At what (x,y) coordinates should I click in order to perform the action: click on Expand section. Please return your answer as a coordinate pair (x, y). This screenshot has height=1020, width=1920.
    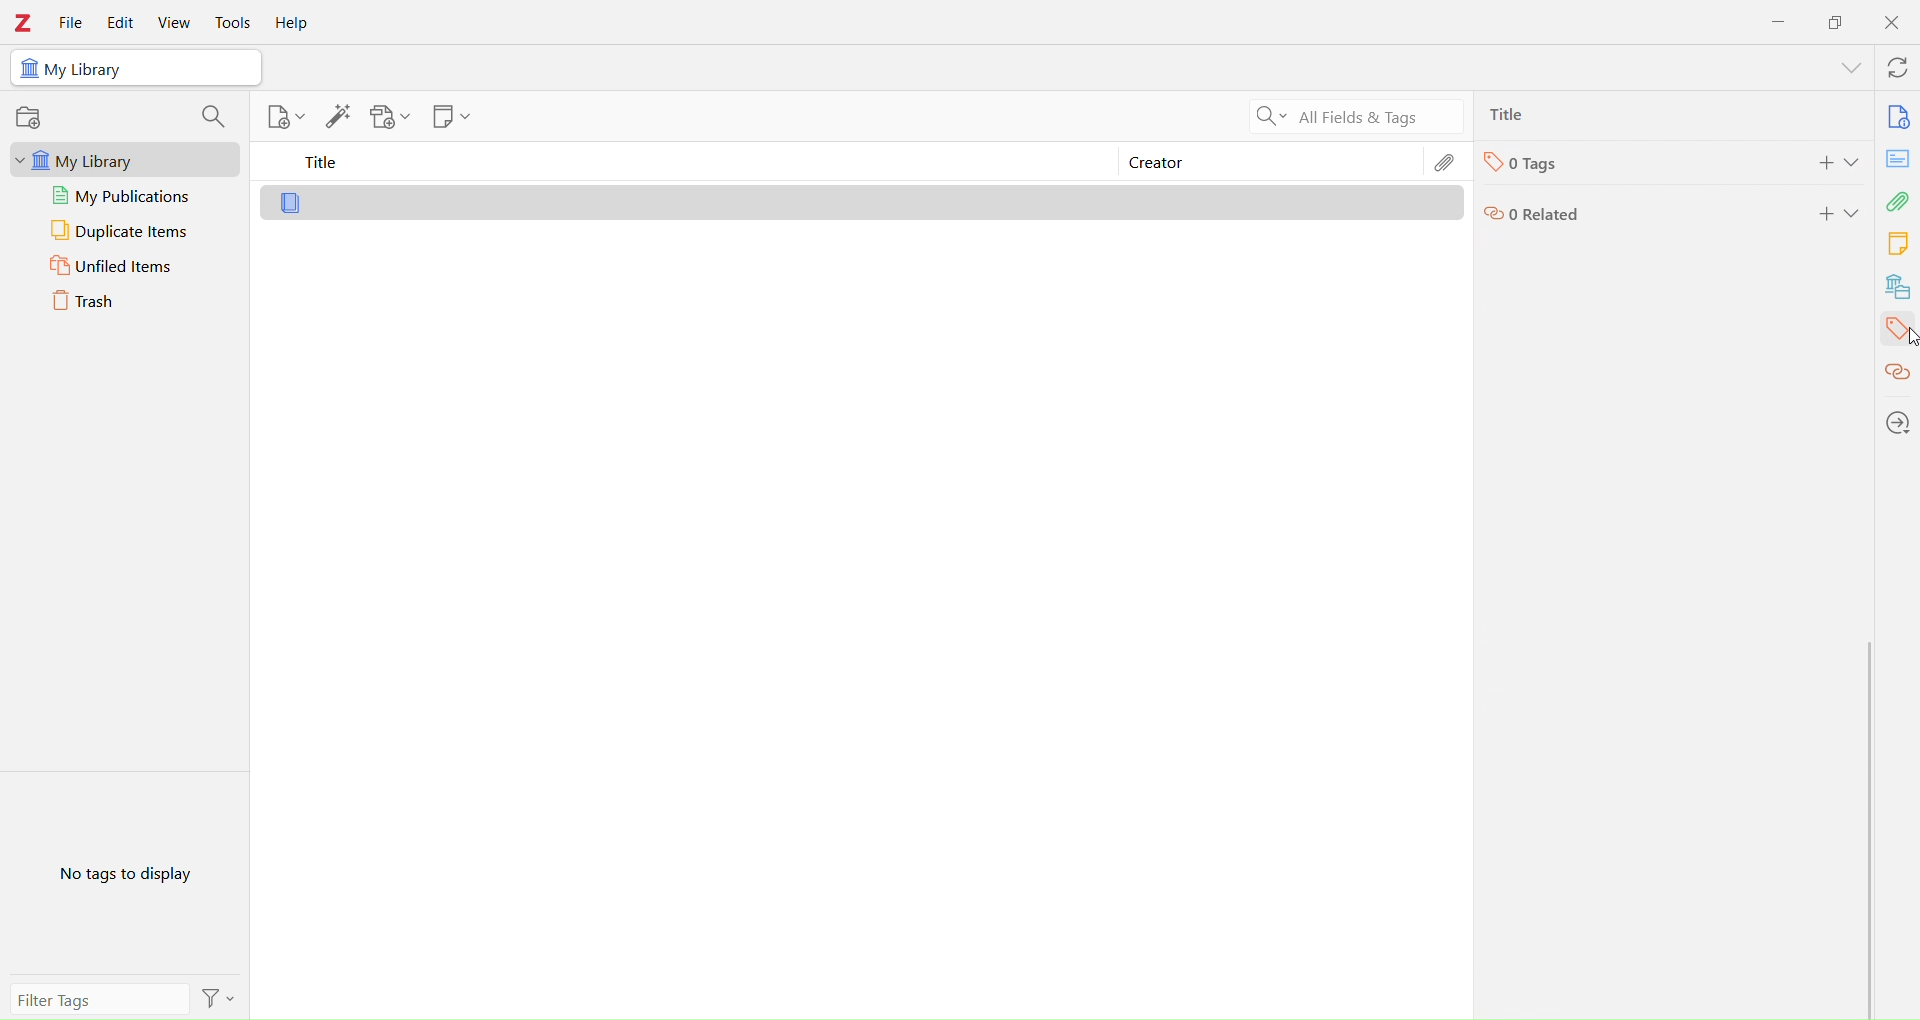
    Looking at the image, I should click on (1854, 216).